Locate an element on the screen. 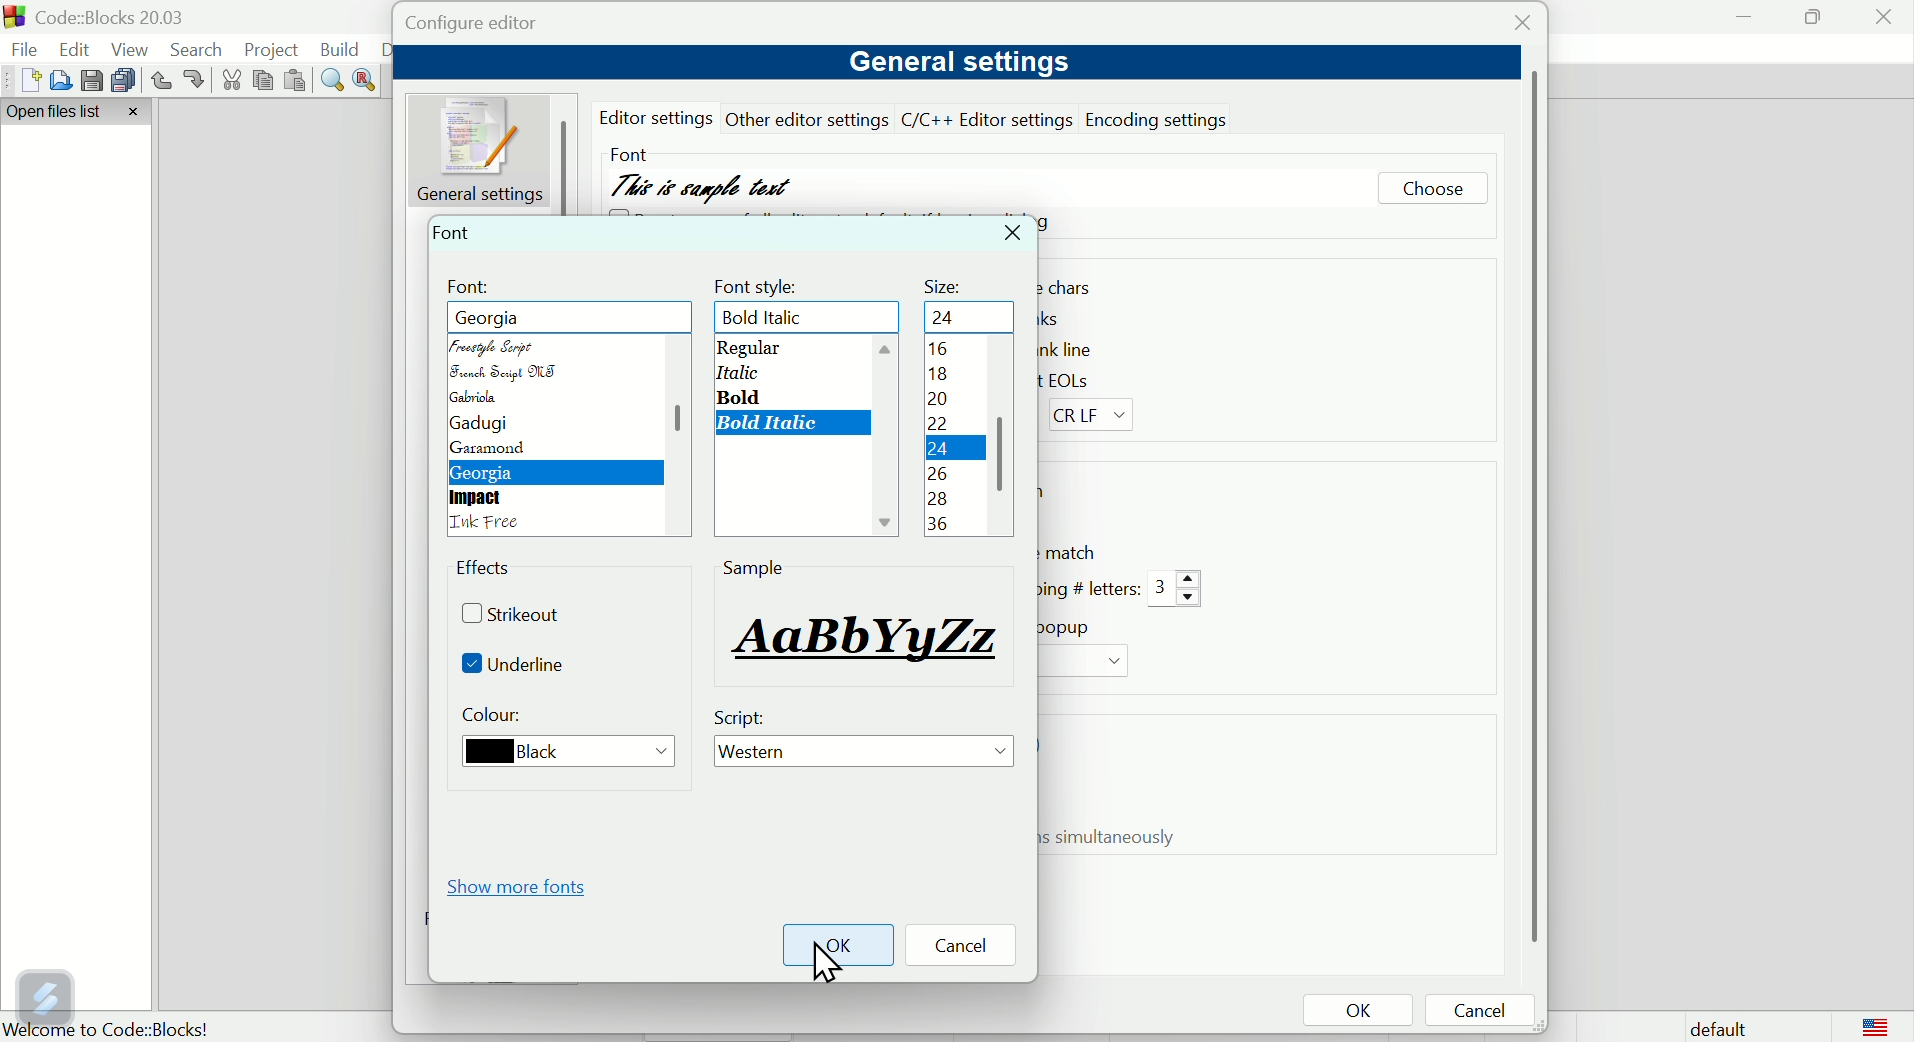 The image size is (1914, 1042). Find is located at coordinates (333, 81).